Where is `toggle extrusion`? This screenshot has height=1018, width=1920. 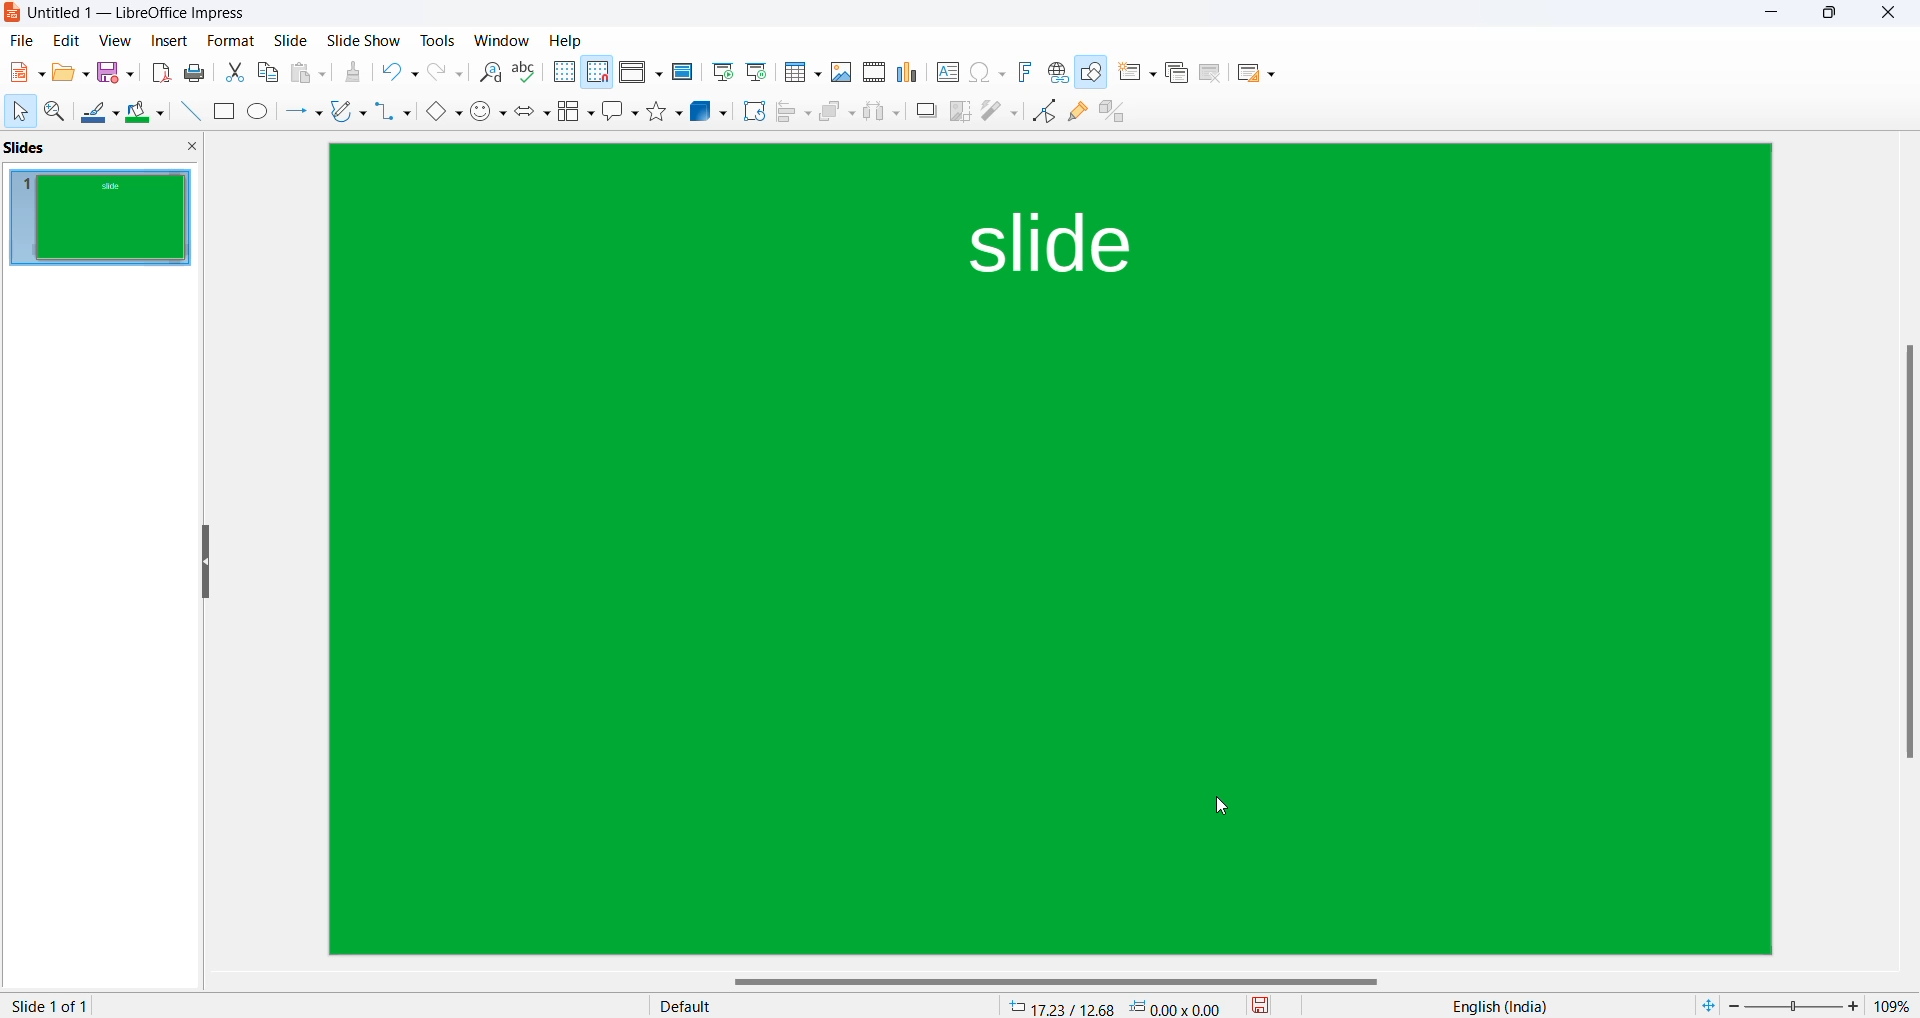 toggle extrusion is located at coordinates (1119, 115).